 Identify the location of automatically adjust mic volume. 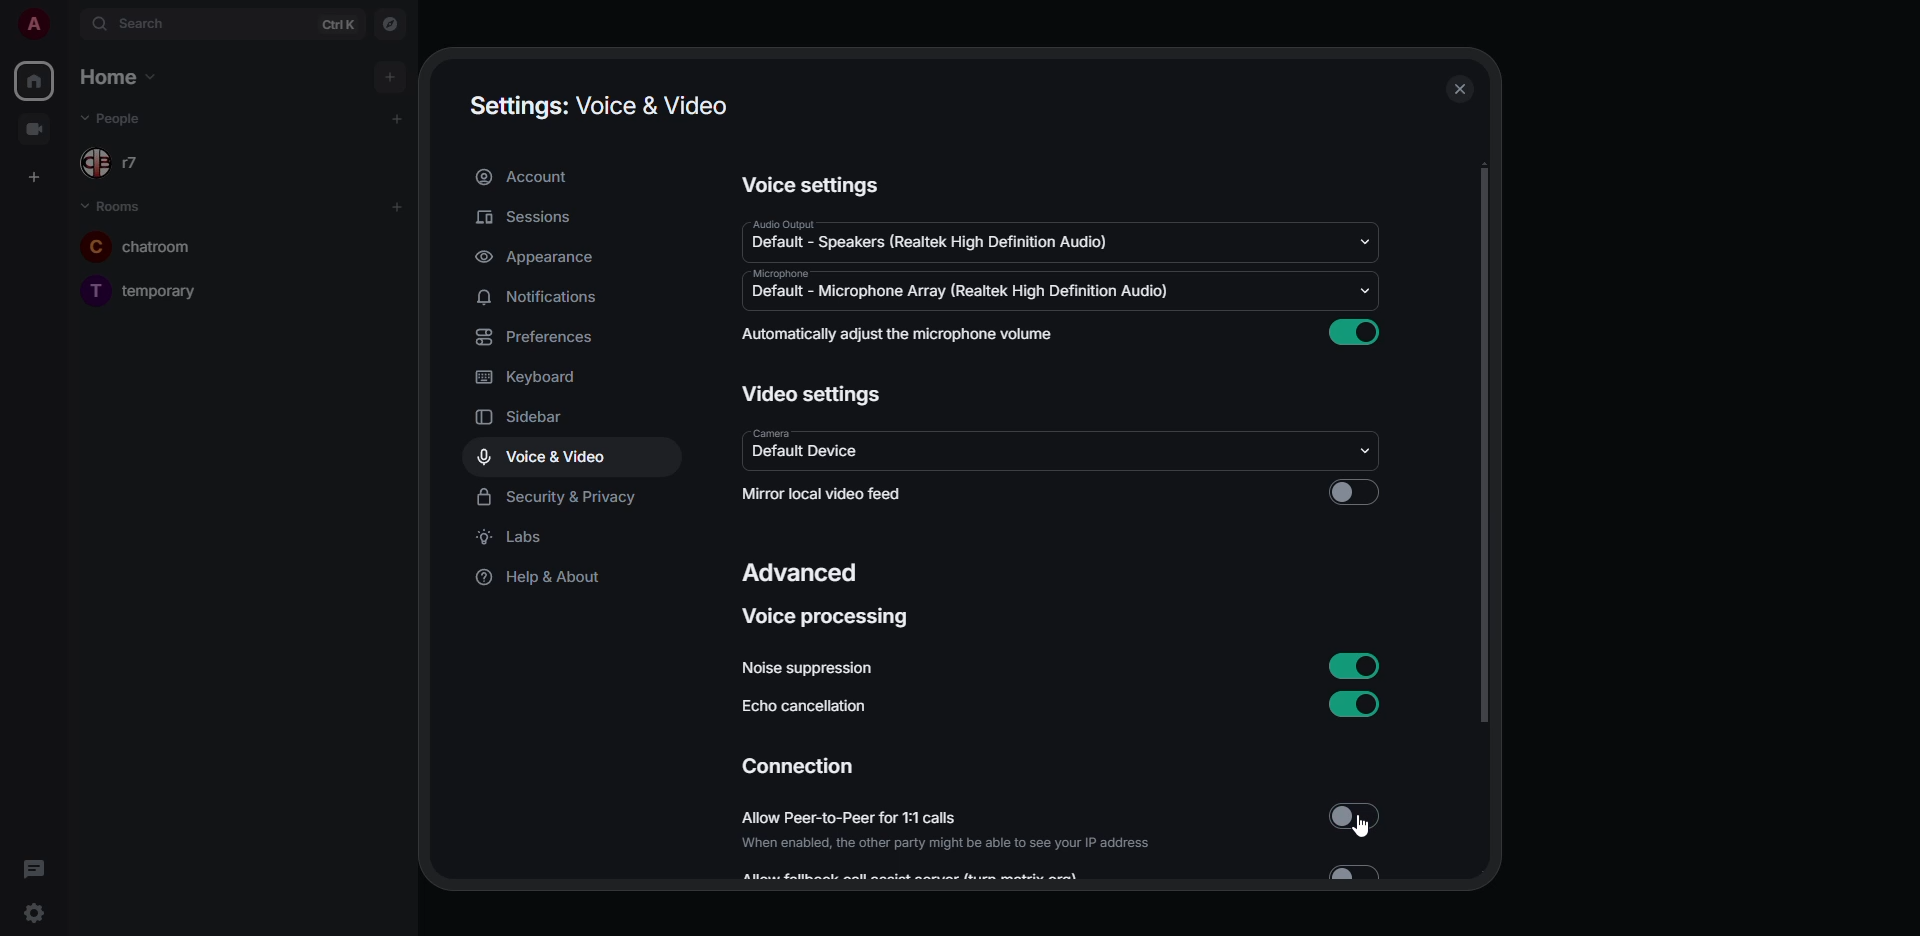
(904, 336).